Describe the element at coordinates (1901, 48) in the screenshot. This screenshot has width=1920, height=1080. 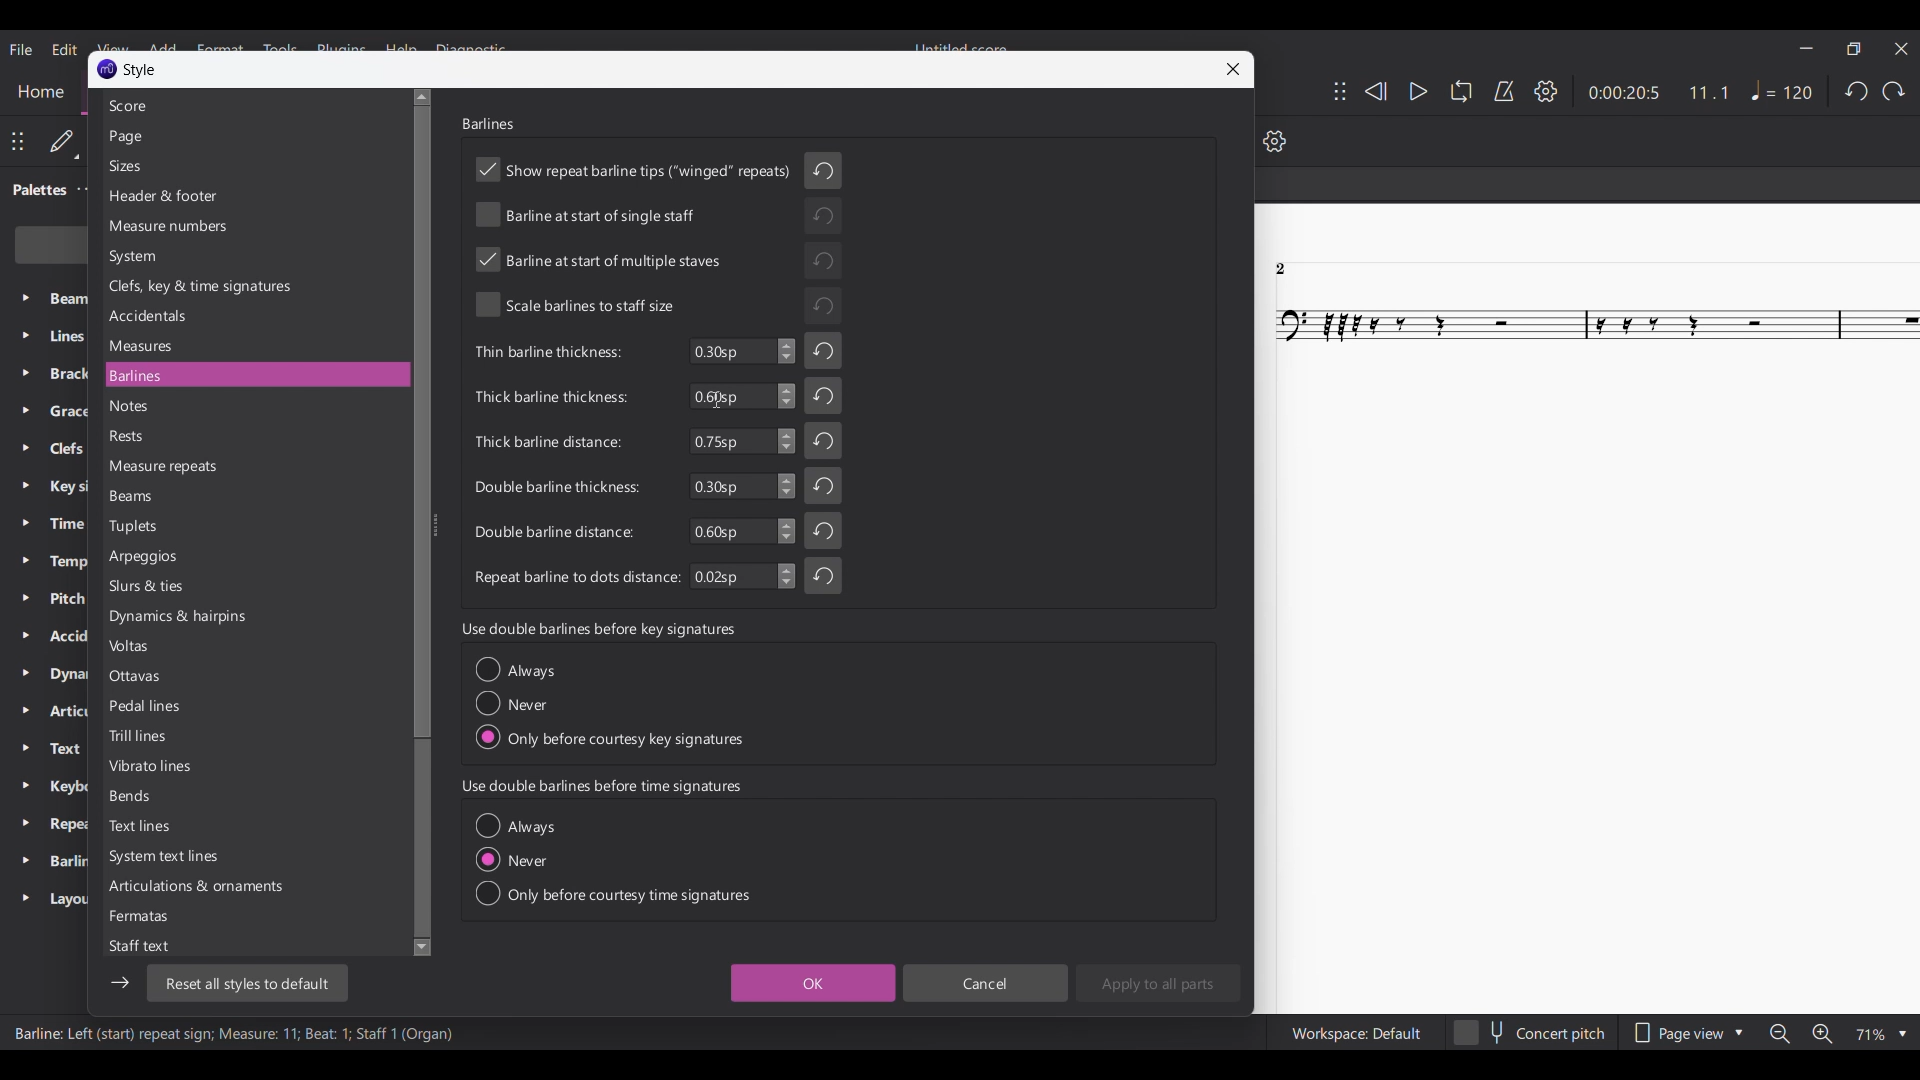
I see `Close interface` at that location.